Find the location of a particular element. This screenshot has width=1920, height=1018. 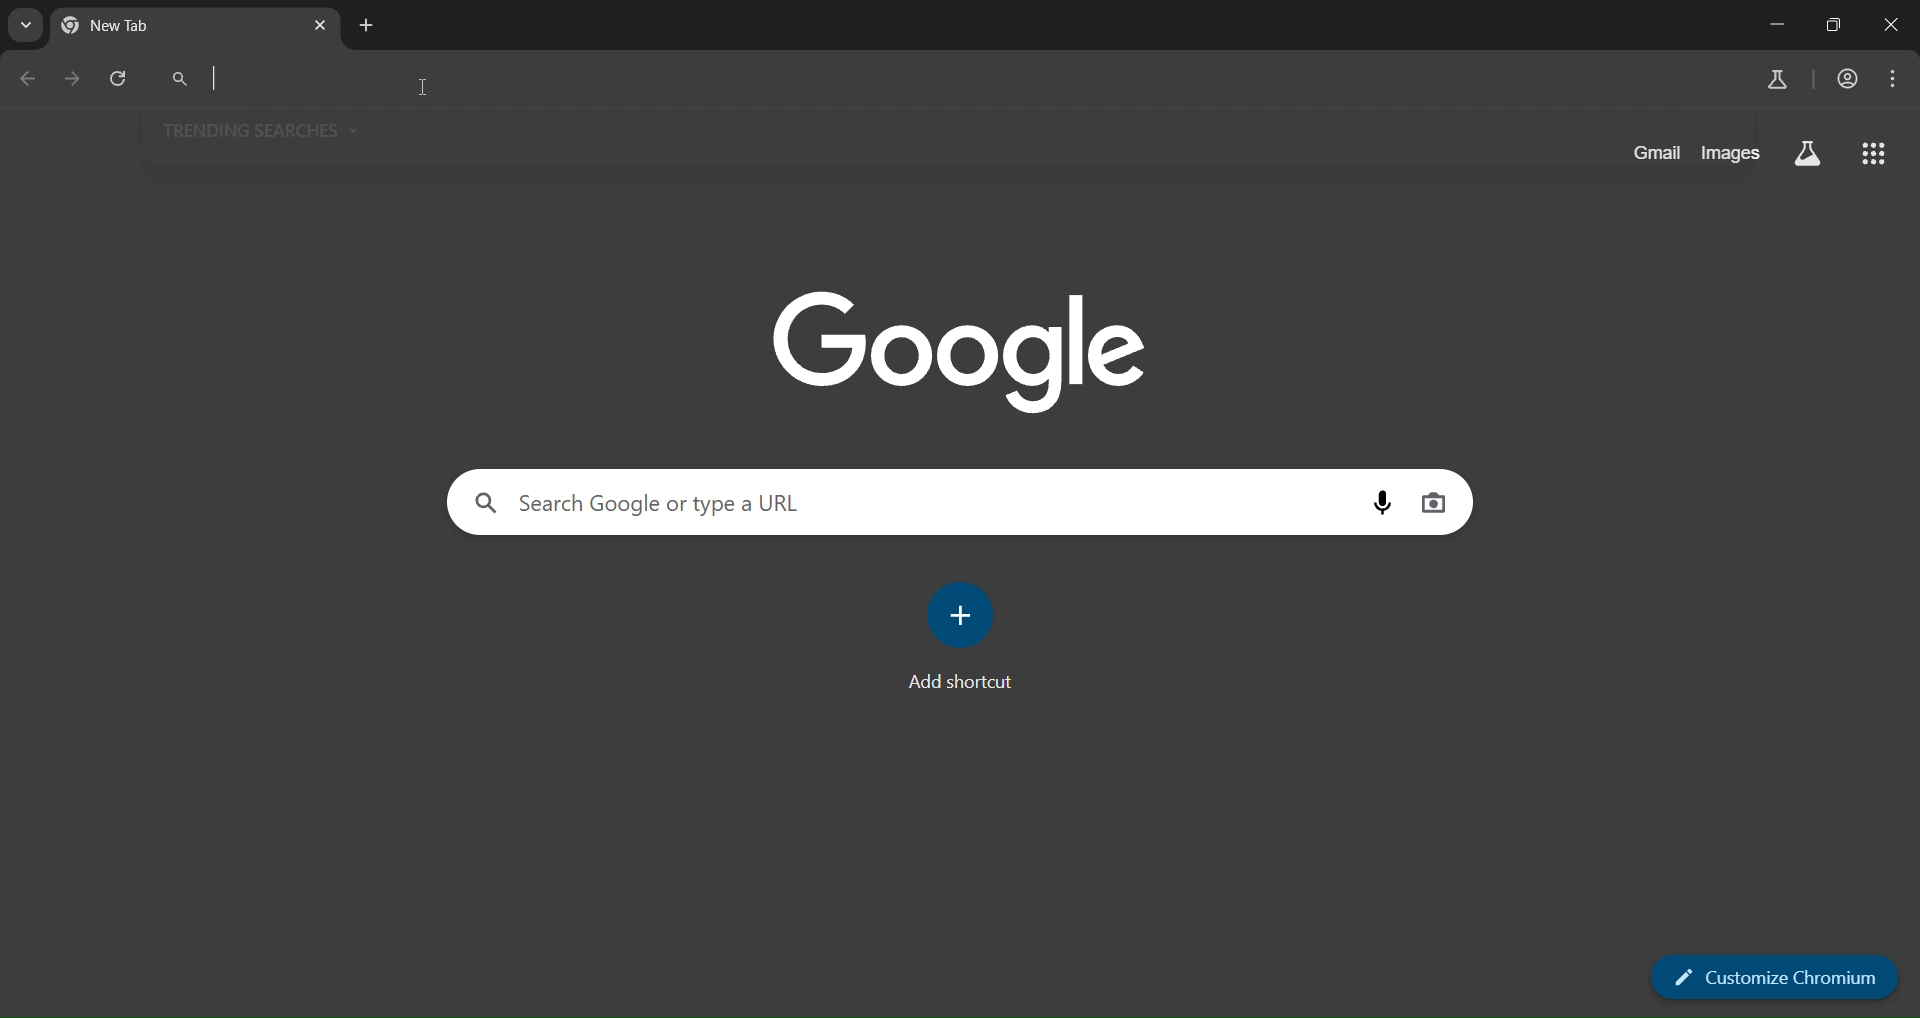

image search is located at coordinates (1440, 505).